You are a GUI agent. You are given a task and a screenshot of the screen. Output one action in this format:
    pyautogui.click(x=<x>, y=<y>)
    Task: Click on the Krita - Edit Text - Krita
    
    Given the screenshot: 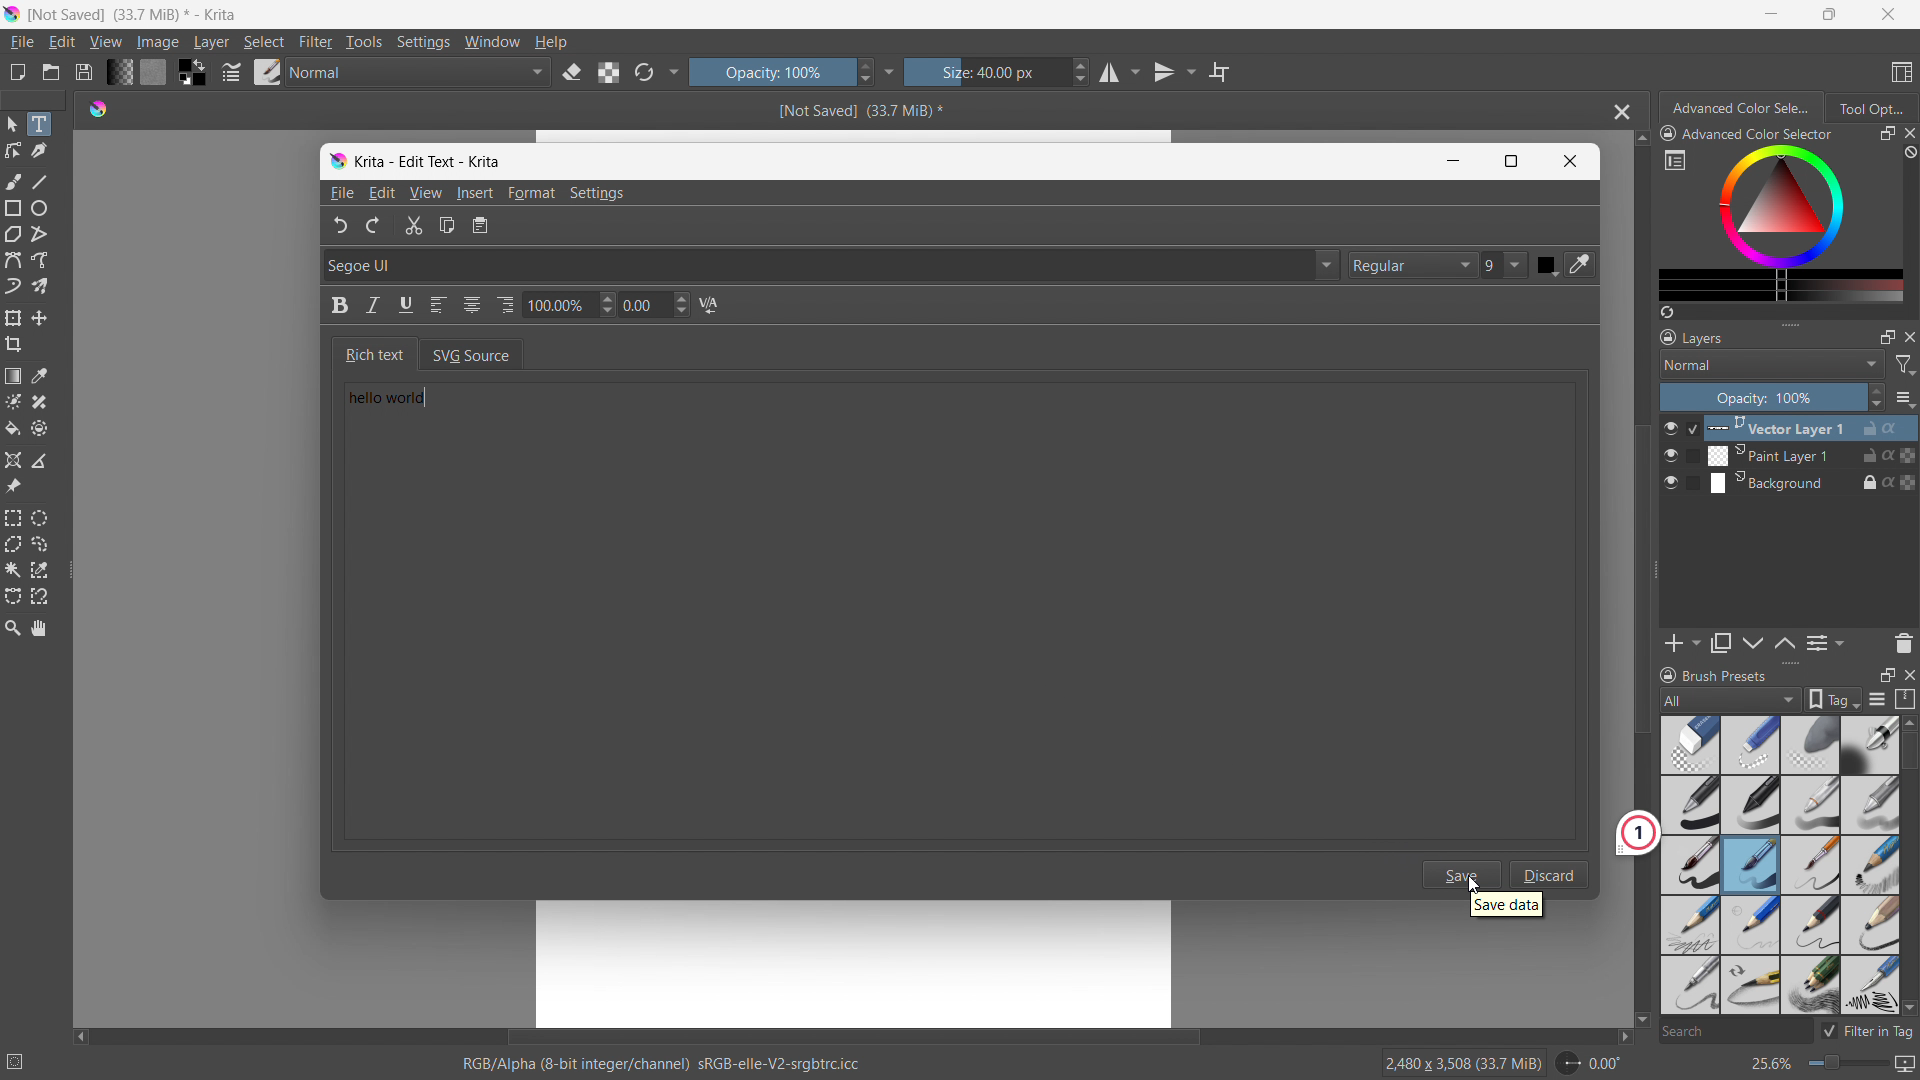 What is the action you would take?
    pyautogui.click(x=430, y=159)
    